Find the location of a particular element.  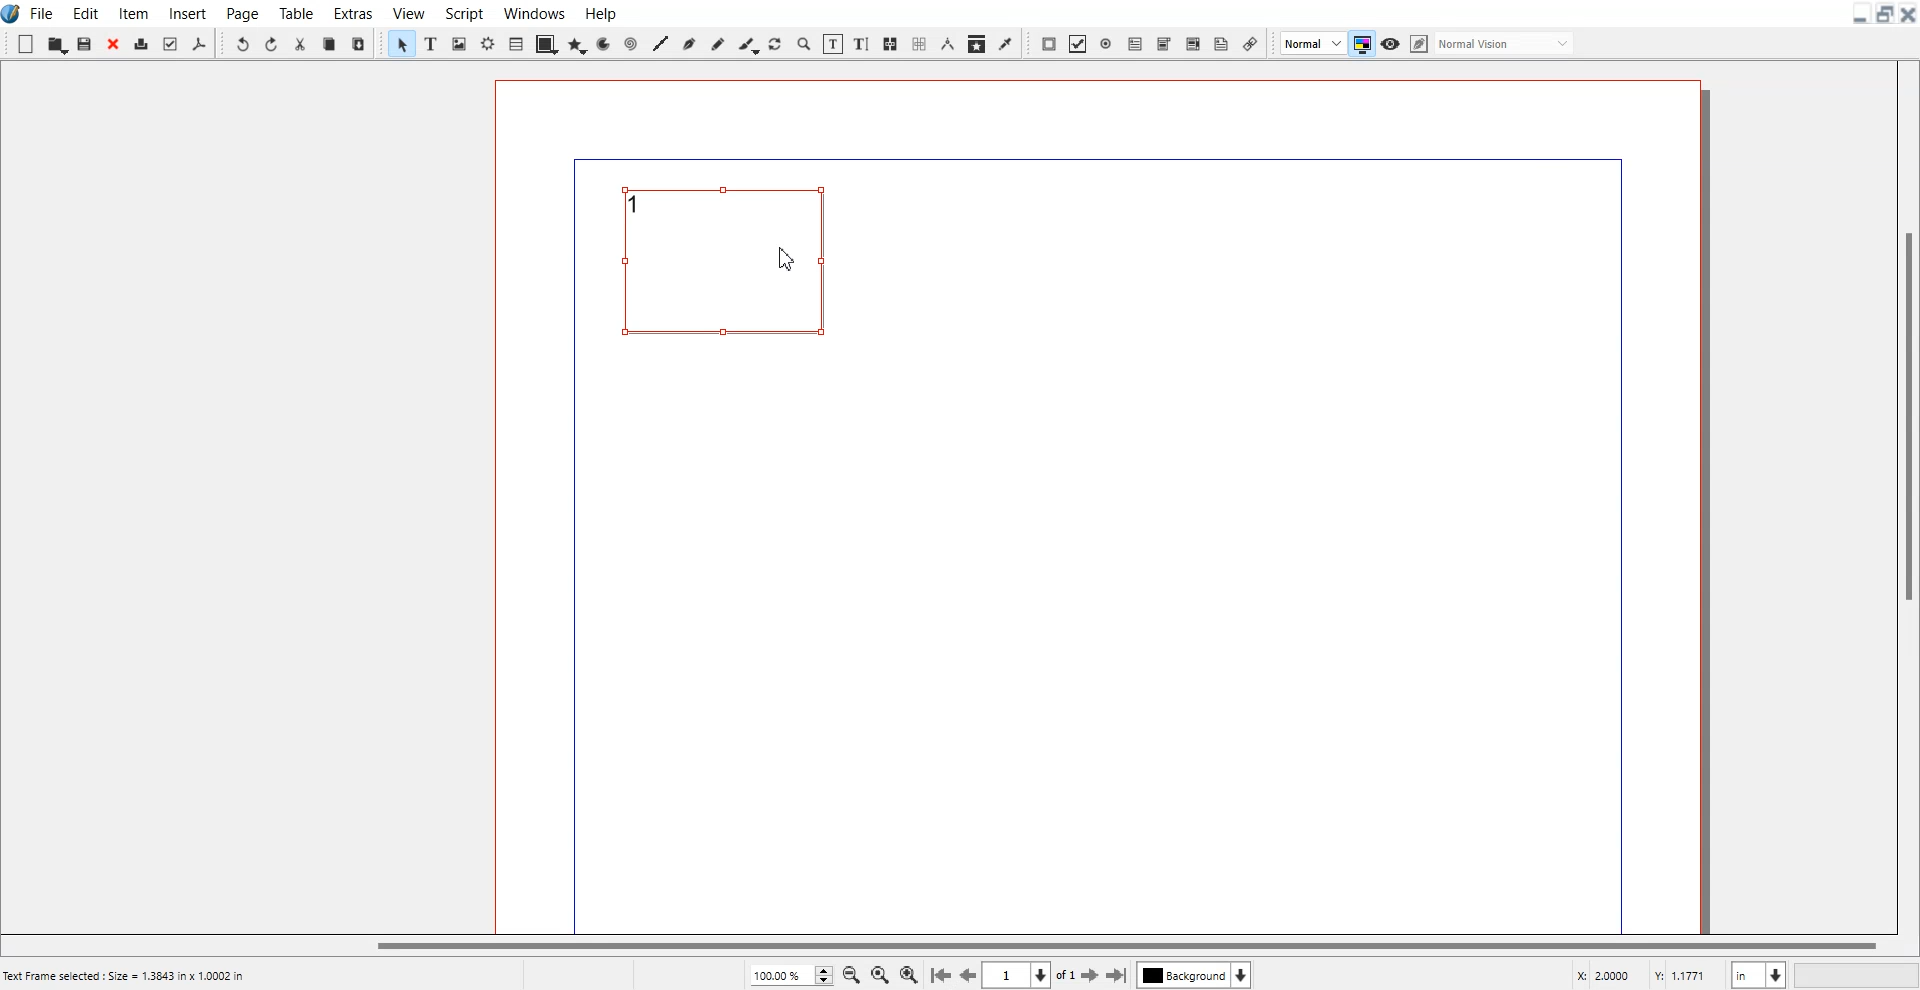

Go to the next page is located at coordinates (1090, 976).